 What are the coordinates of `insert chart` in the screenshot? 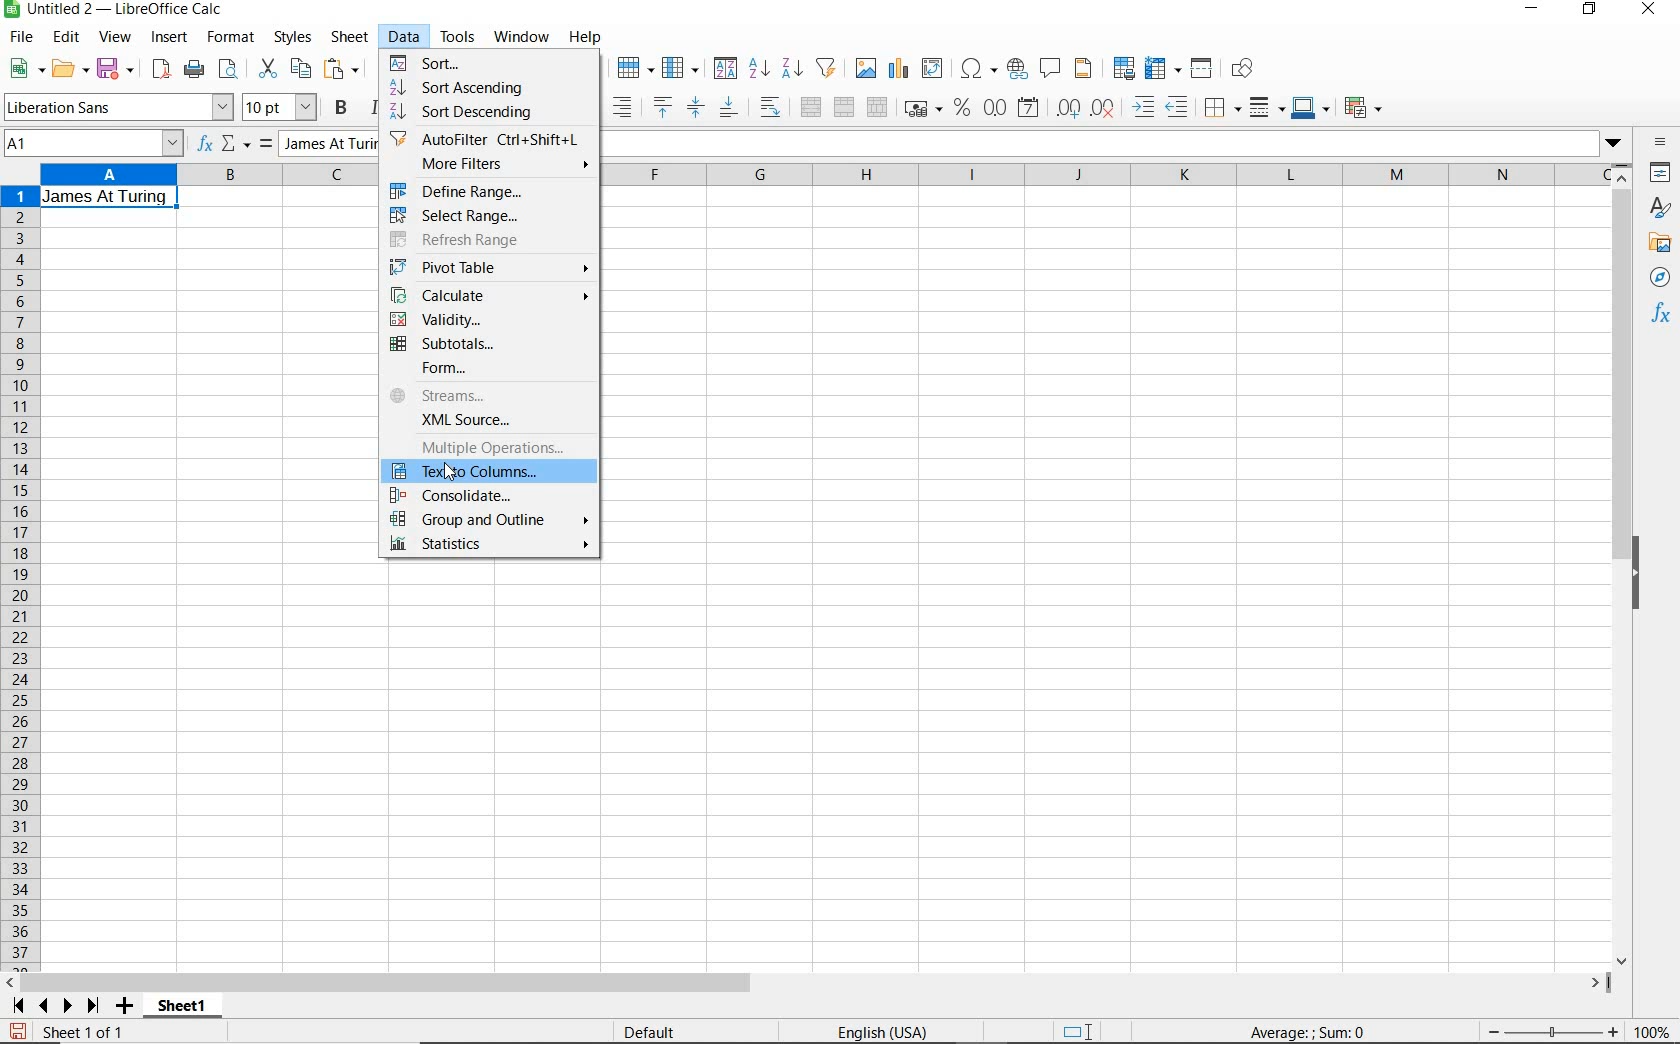 It's located at (899, 69).